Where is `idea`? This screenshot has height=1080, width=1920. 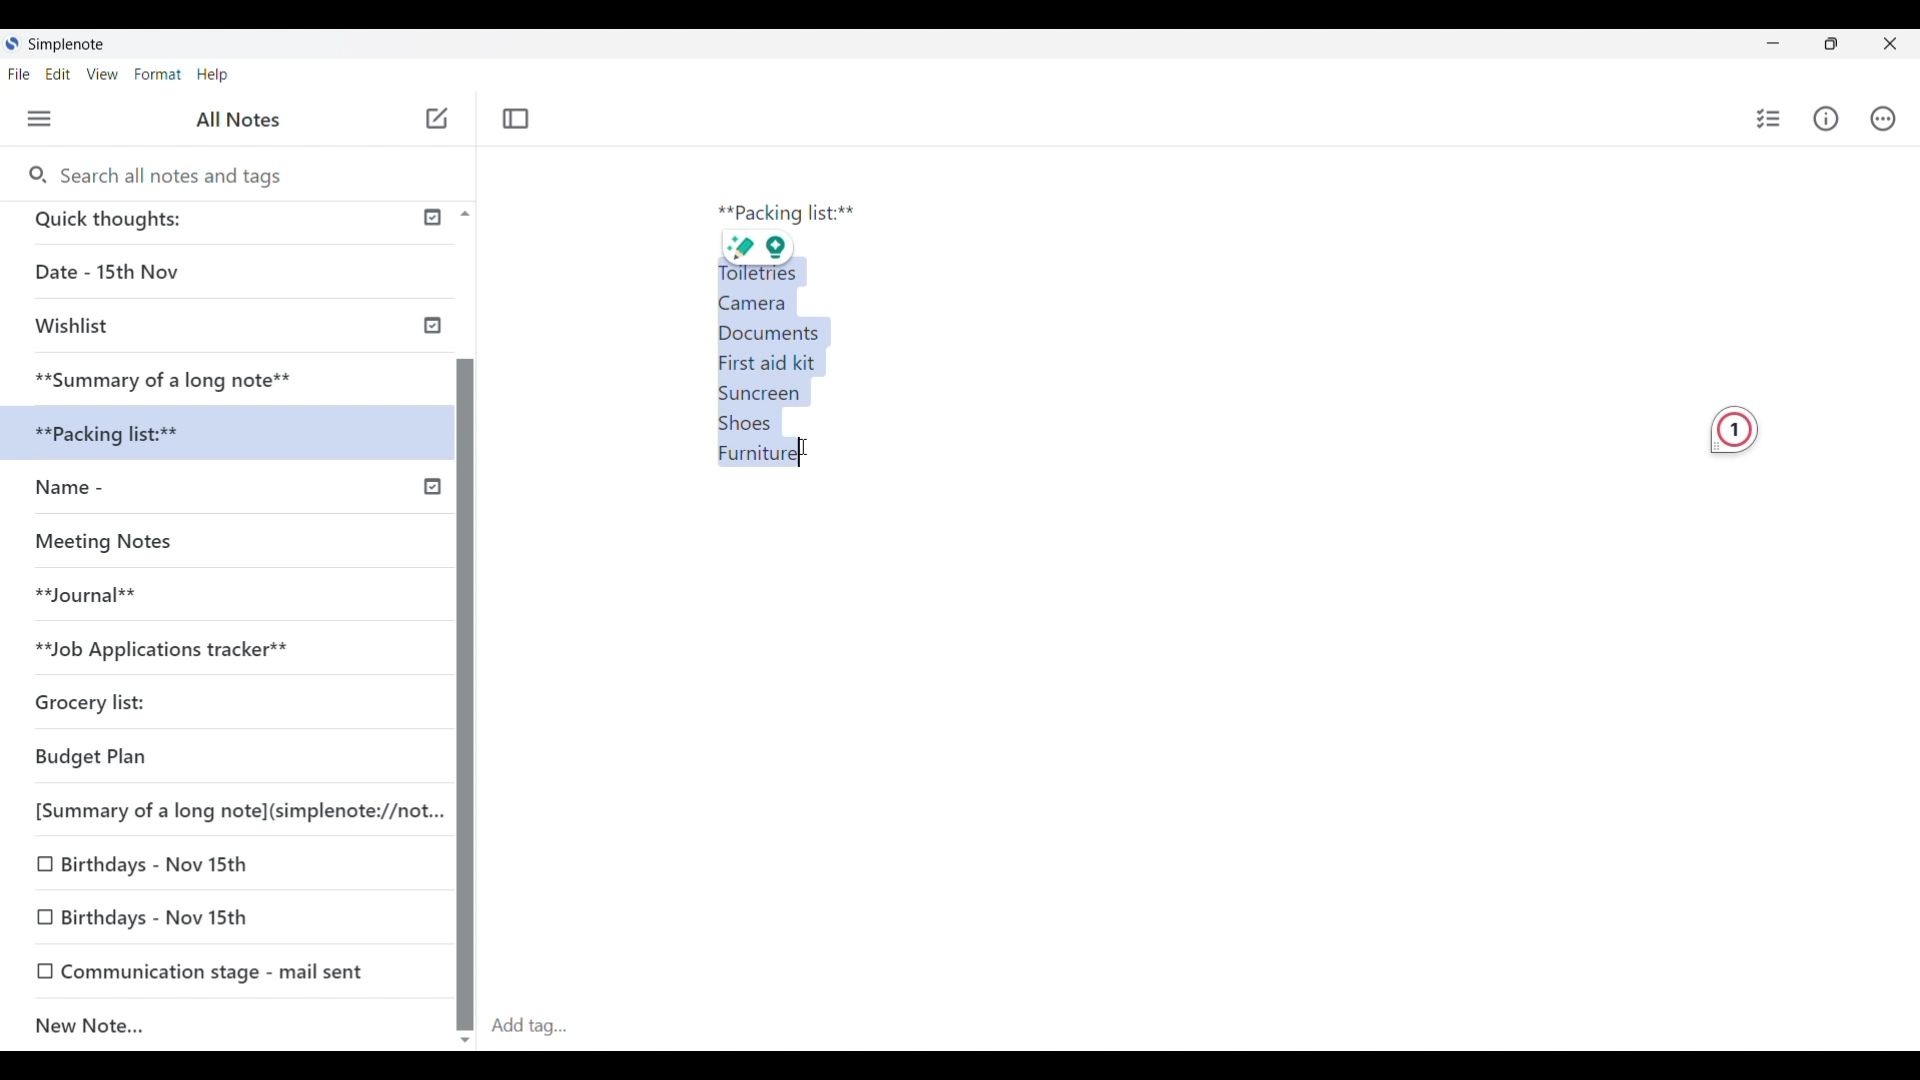
idea is located at coordinates (782, 247).